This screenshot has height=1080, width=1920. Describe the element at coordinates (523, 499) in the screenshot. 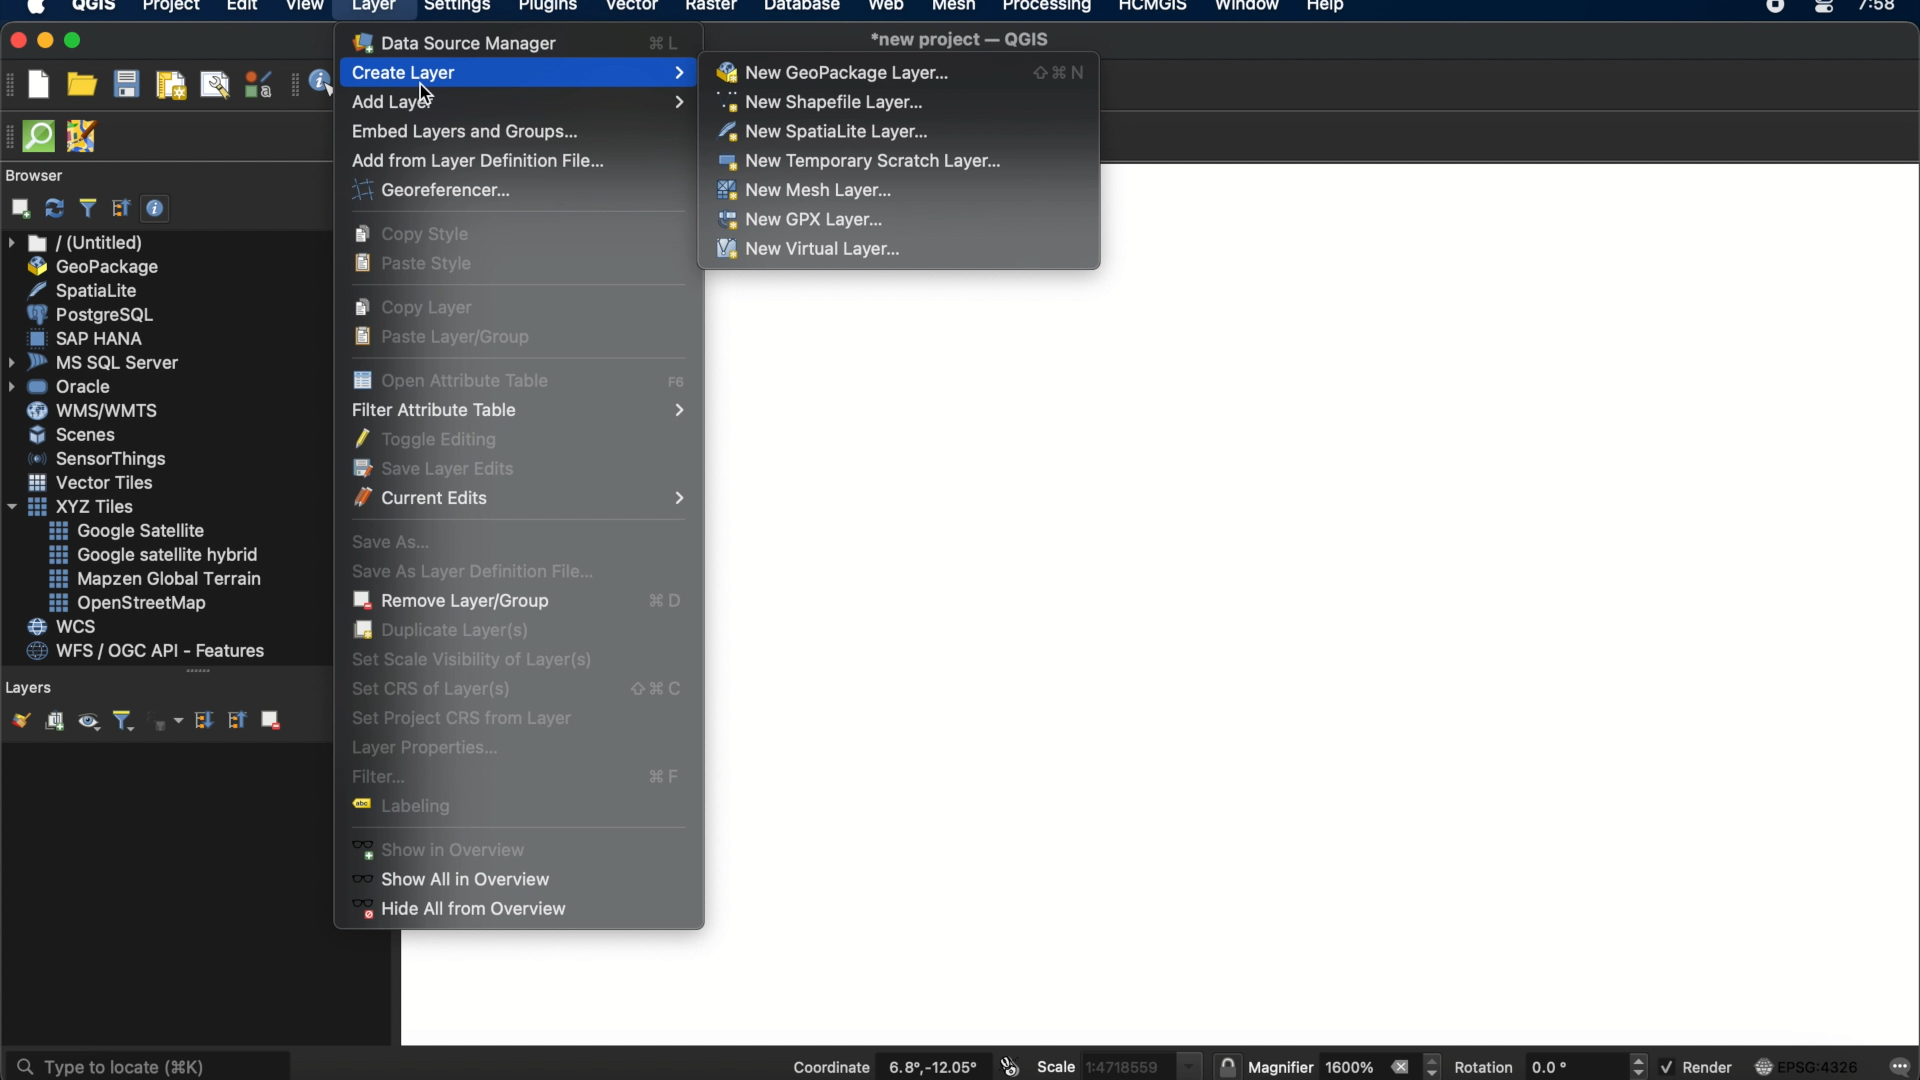

I see `current edits` at that location.